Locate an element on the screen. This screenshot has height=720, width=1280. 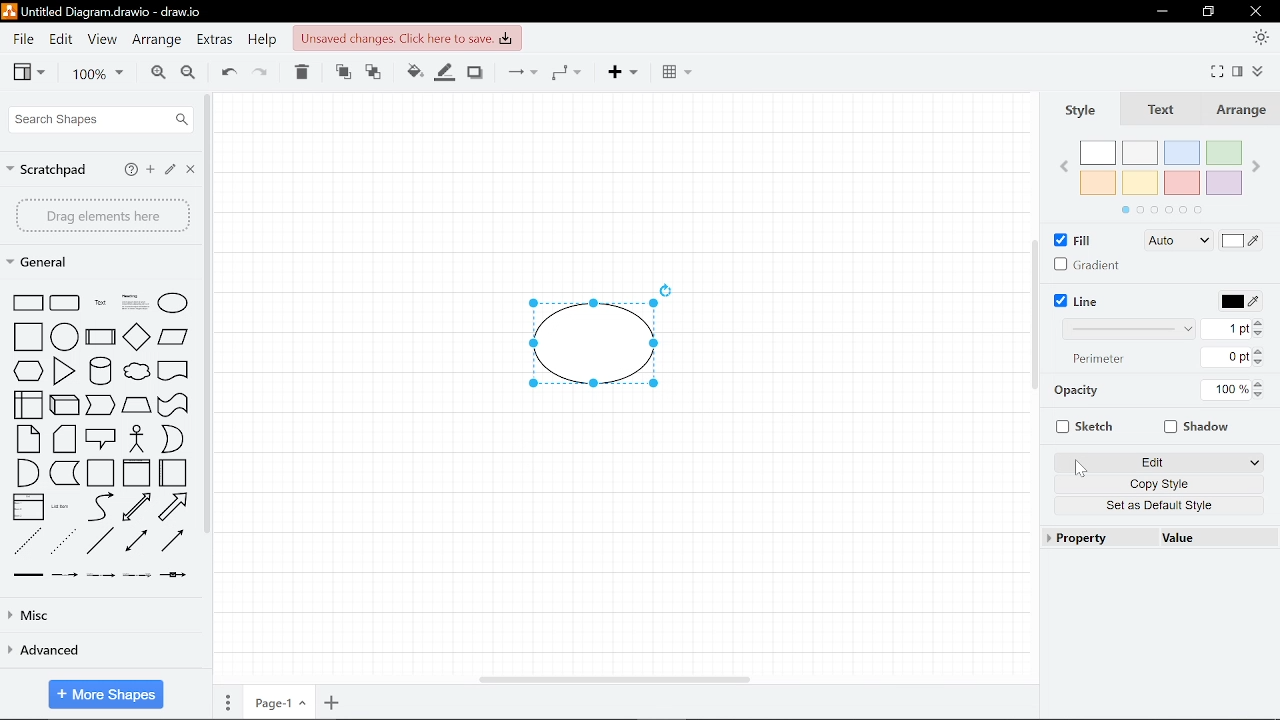
Sketch is located at coordinates (1081, 426).